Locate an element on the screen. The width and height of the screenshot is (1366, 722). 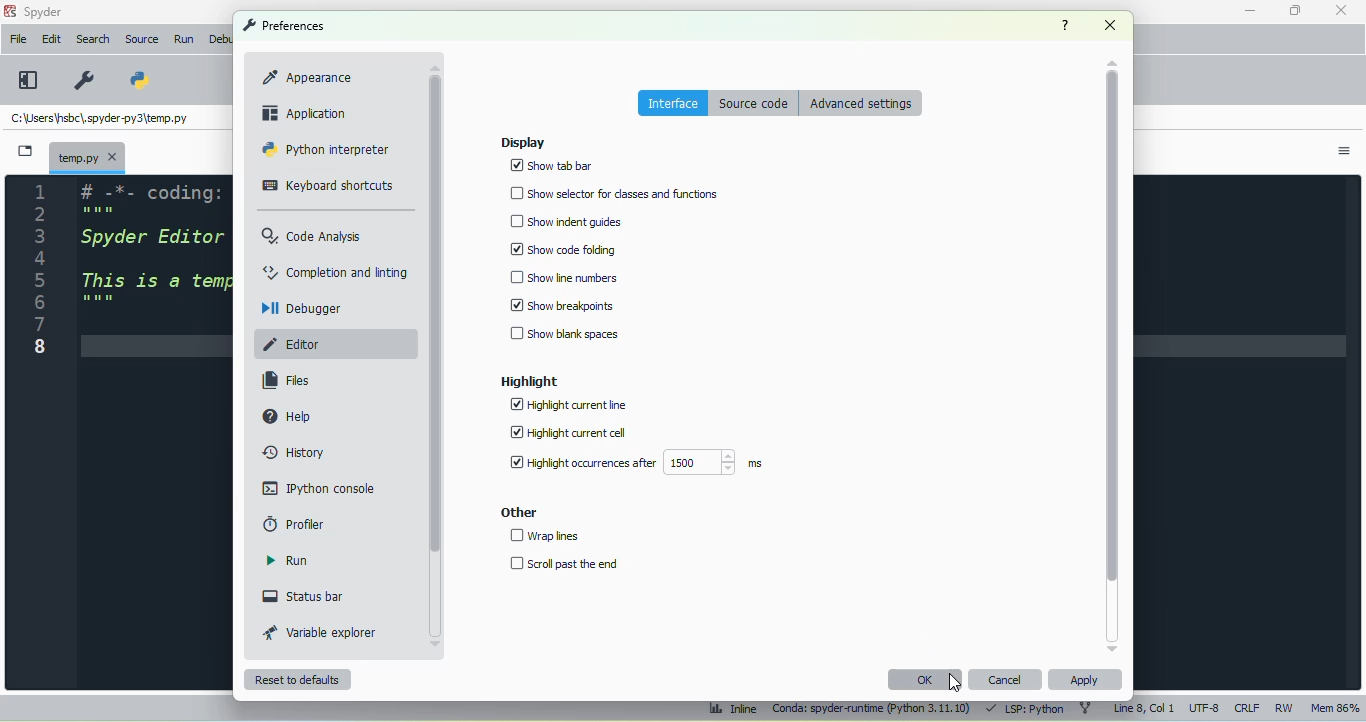
application is located at coordinates (307, 112).